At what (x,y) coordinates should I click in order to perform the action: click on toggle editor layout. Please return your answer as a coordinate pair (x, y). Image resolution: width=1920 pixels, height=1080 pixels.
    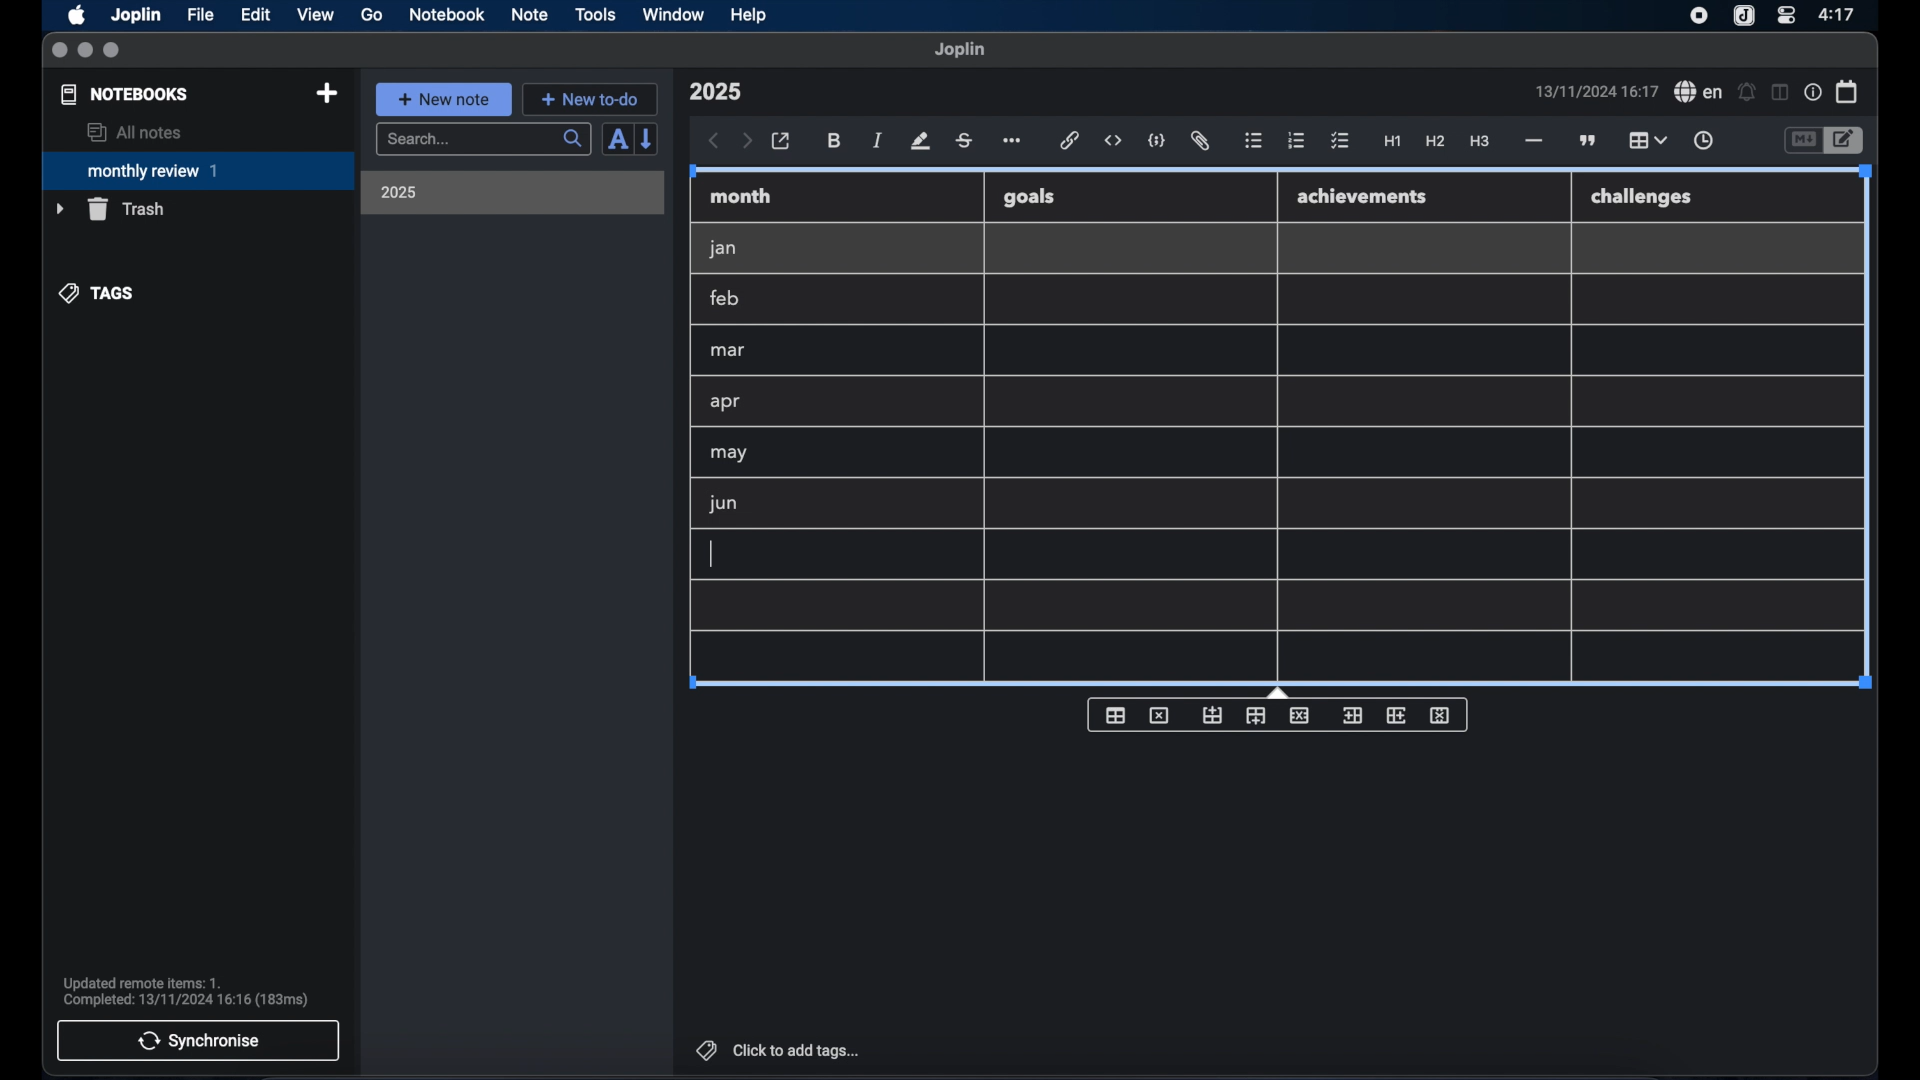
    Looking at the image, I should click on (1781, 92).